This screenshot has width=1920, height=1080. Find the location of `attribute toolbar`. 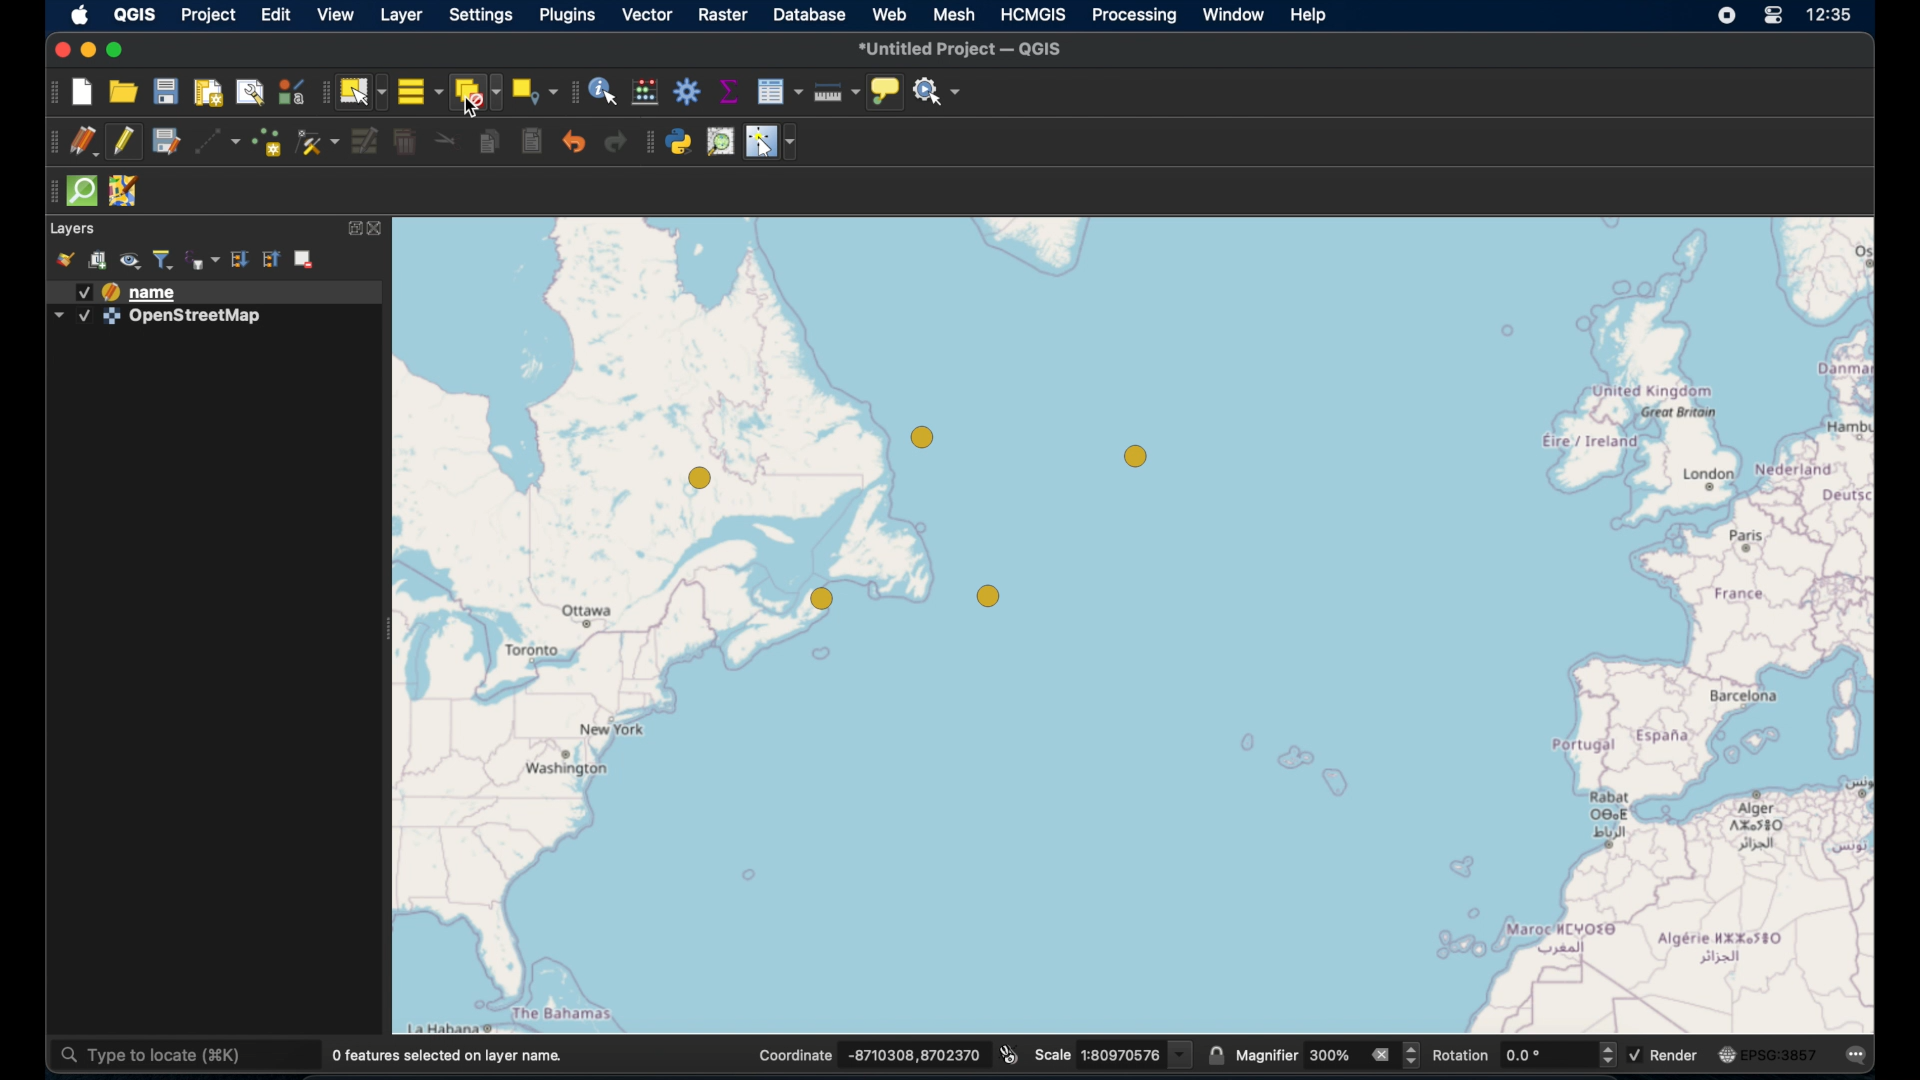

attribute toolbar is located at coordinates (573, 91).